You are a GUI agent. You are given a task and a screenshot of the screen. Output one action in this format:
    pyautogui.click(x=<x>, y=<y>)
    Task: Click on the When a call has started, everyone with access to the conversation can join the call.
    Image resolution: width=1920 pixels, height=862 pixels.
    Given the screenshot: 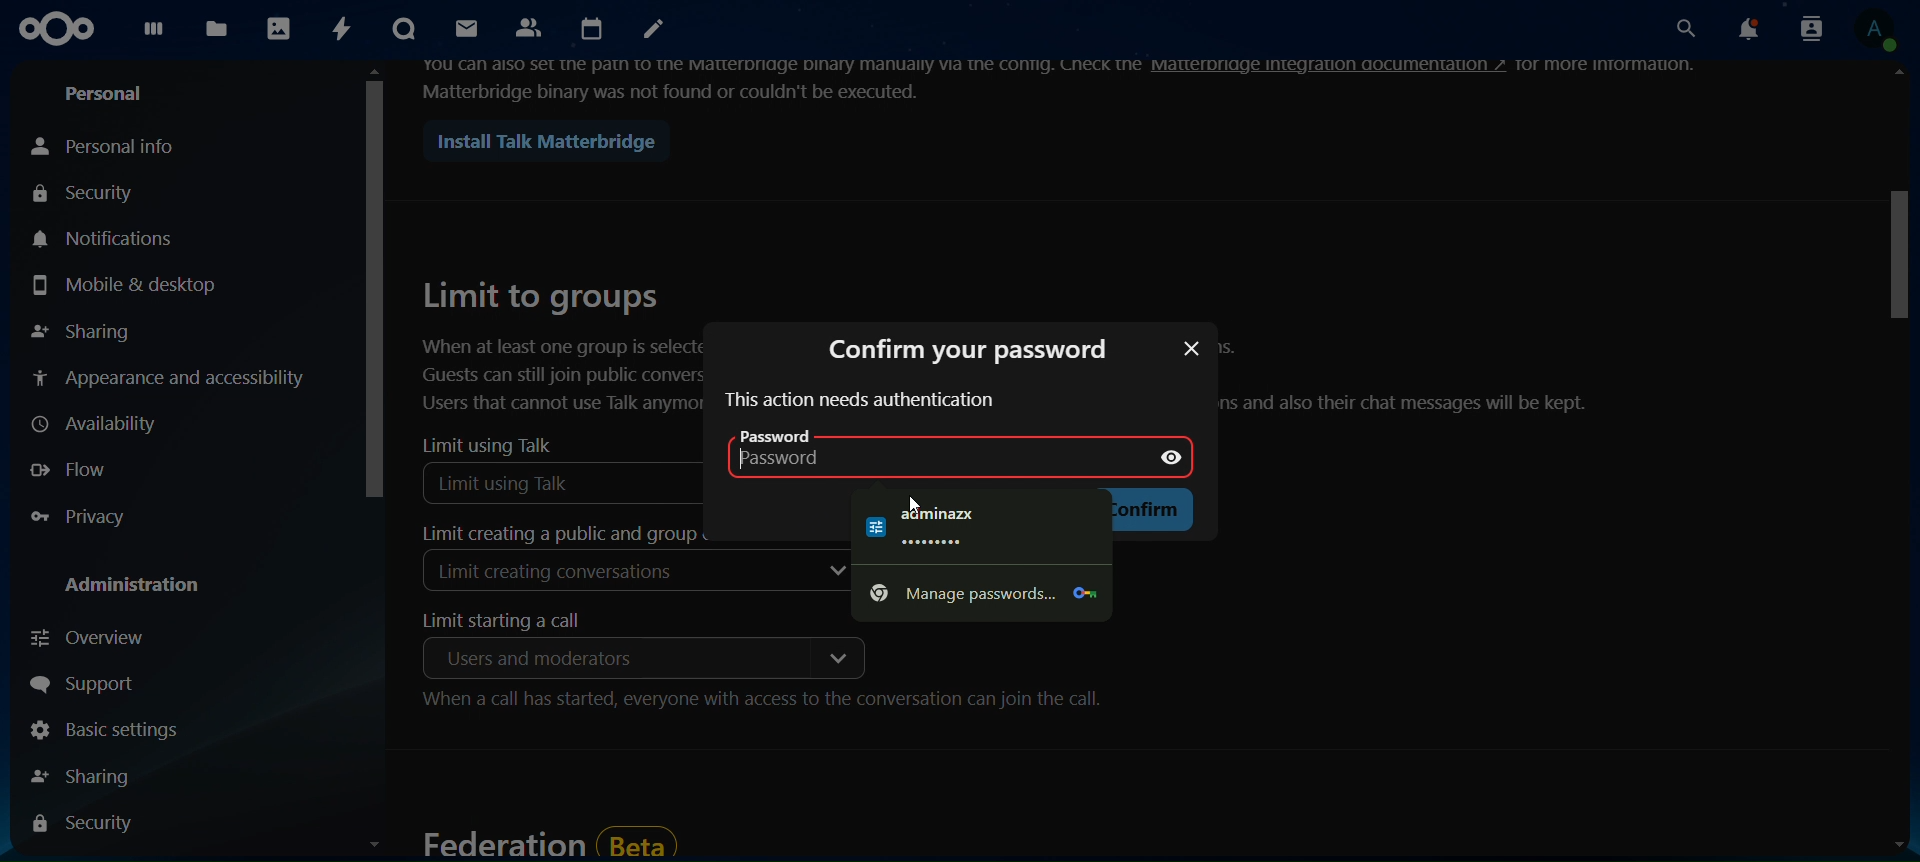 What is the action you would take?
    pyautogui.click(x=762, y=703)
    